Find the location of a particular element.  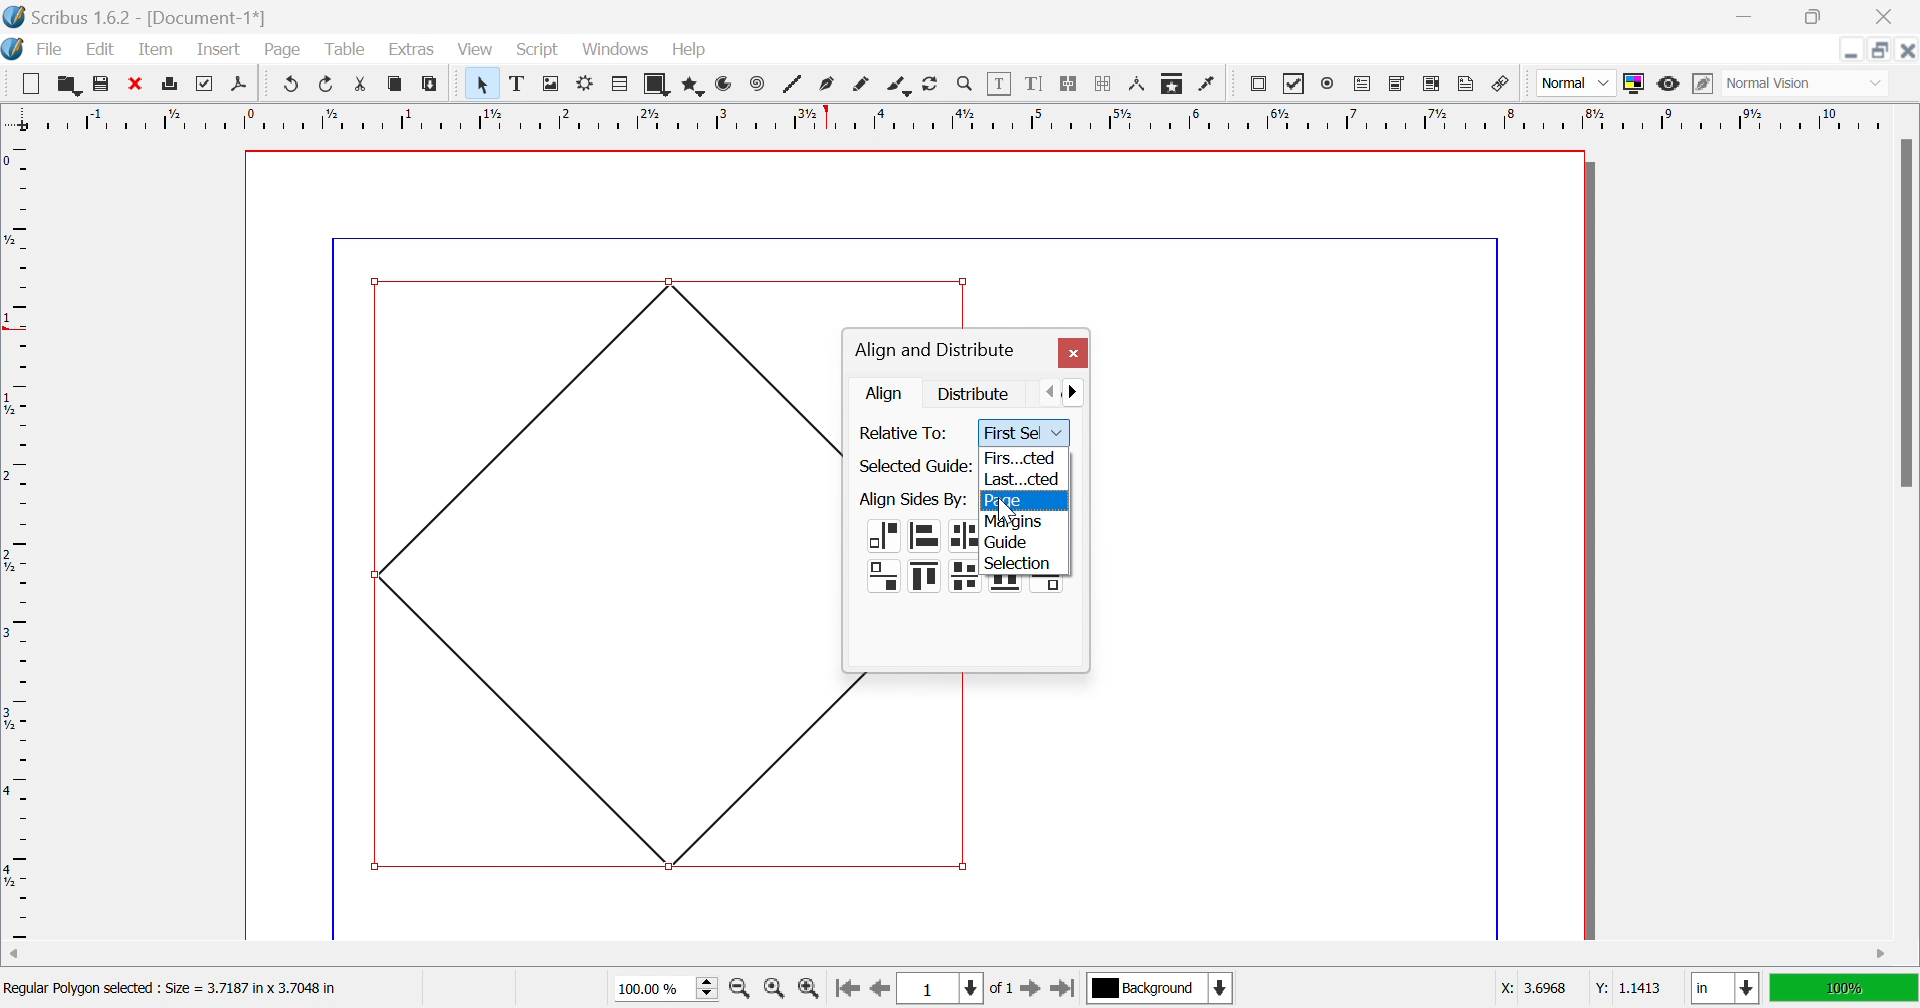

Item is located at coordinates (156, 48).